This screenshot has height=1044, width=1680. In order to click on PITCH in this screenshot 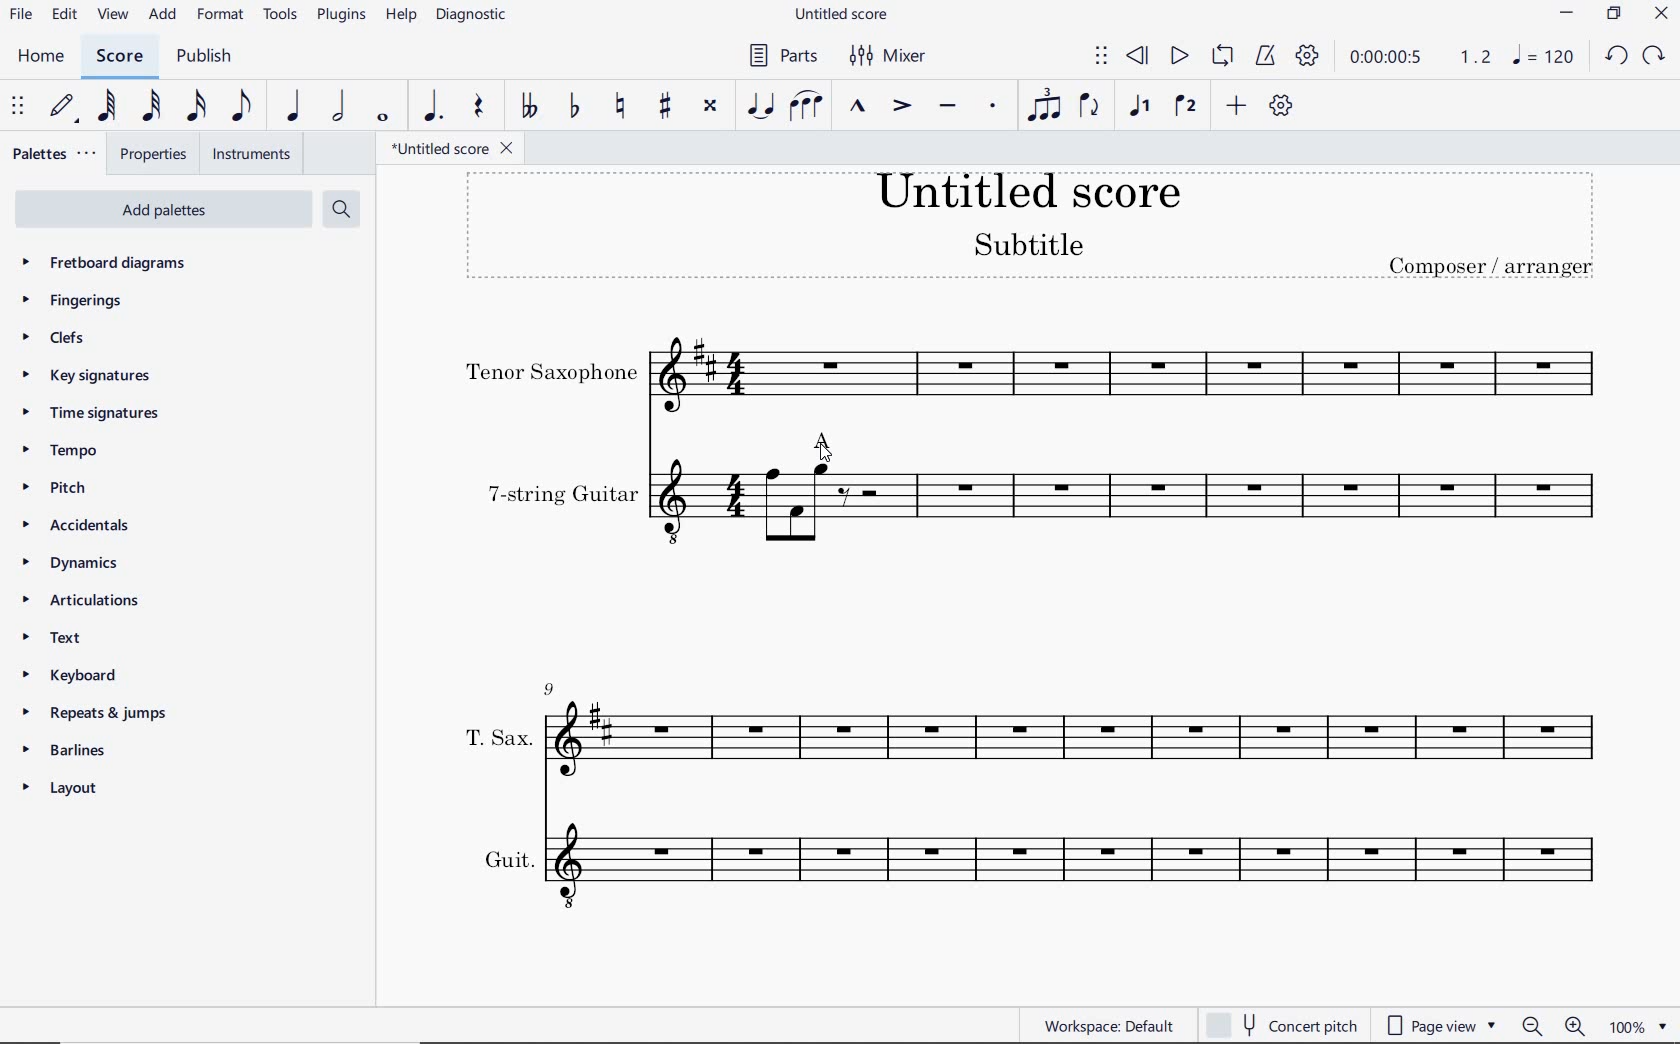, I will do `click(64, 486)`.